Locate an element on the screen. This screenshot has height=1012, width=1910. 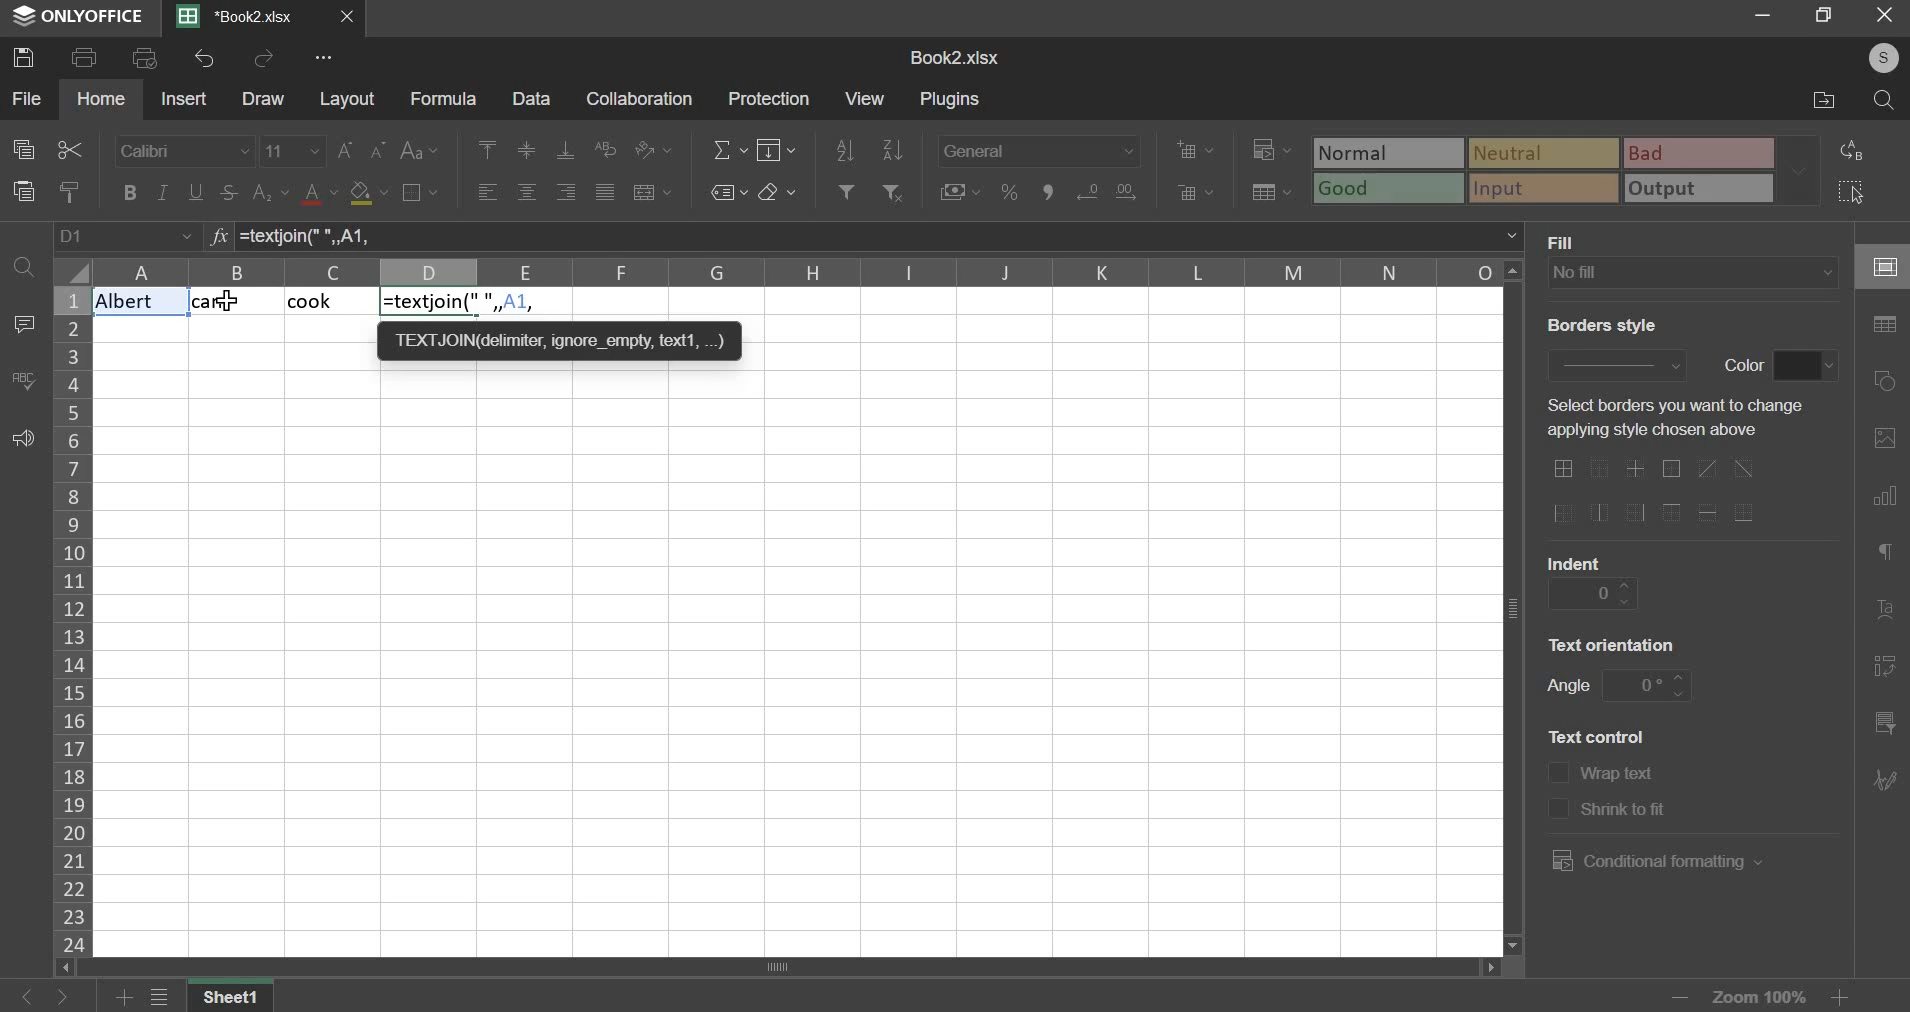
increase decimals is located at coordinates (1088, 189).